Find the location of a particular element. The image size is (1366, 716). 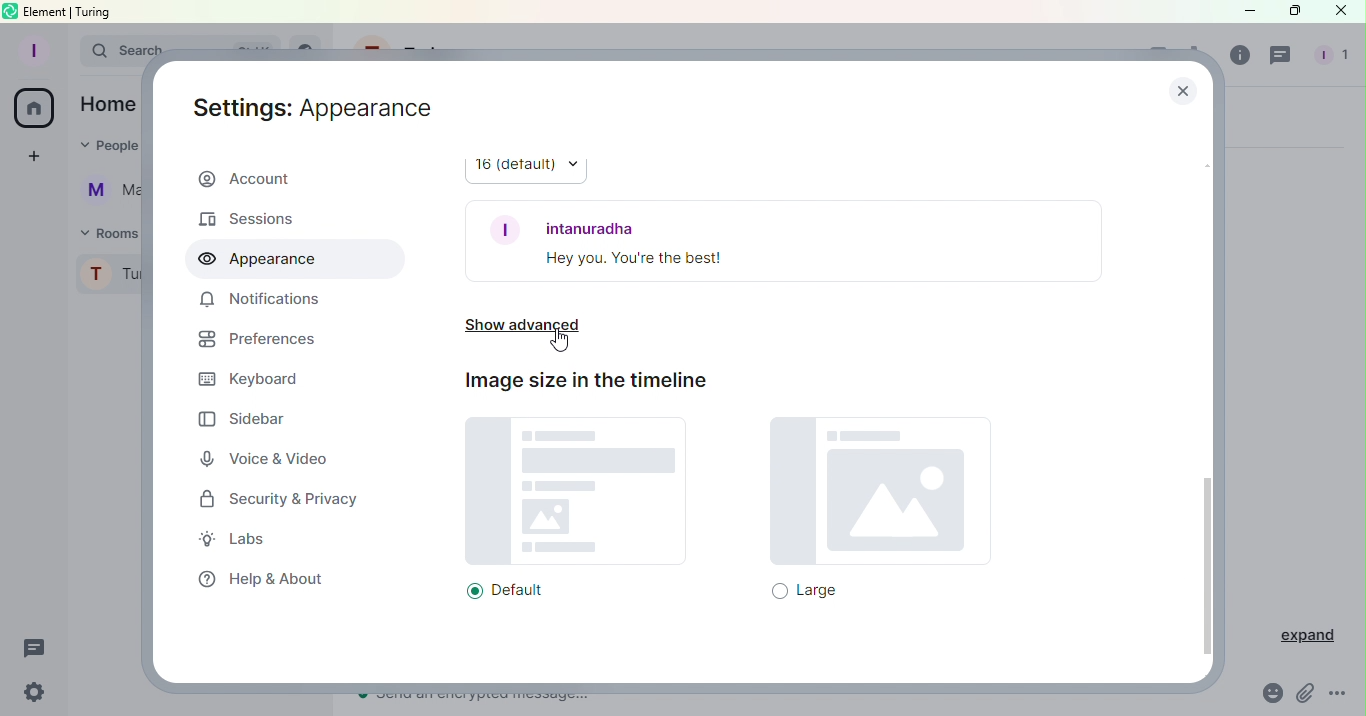

Scroll bar is located at coordinates (1209, 389).